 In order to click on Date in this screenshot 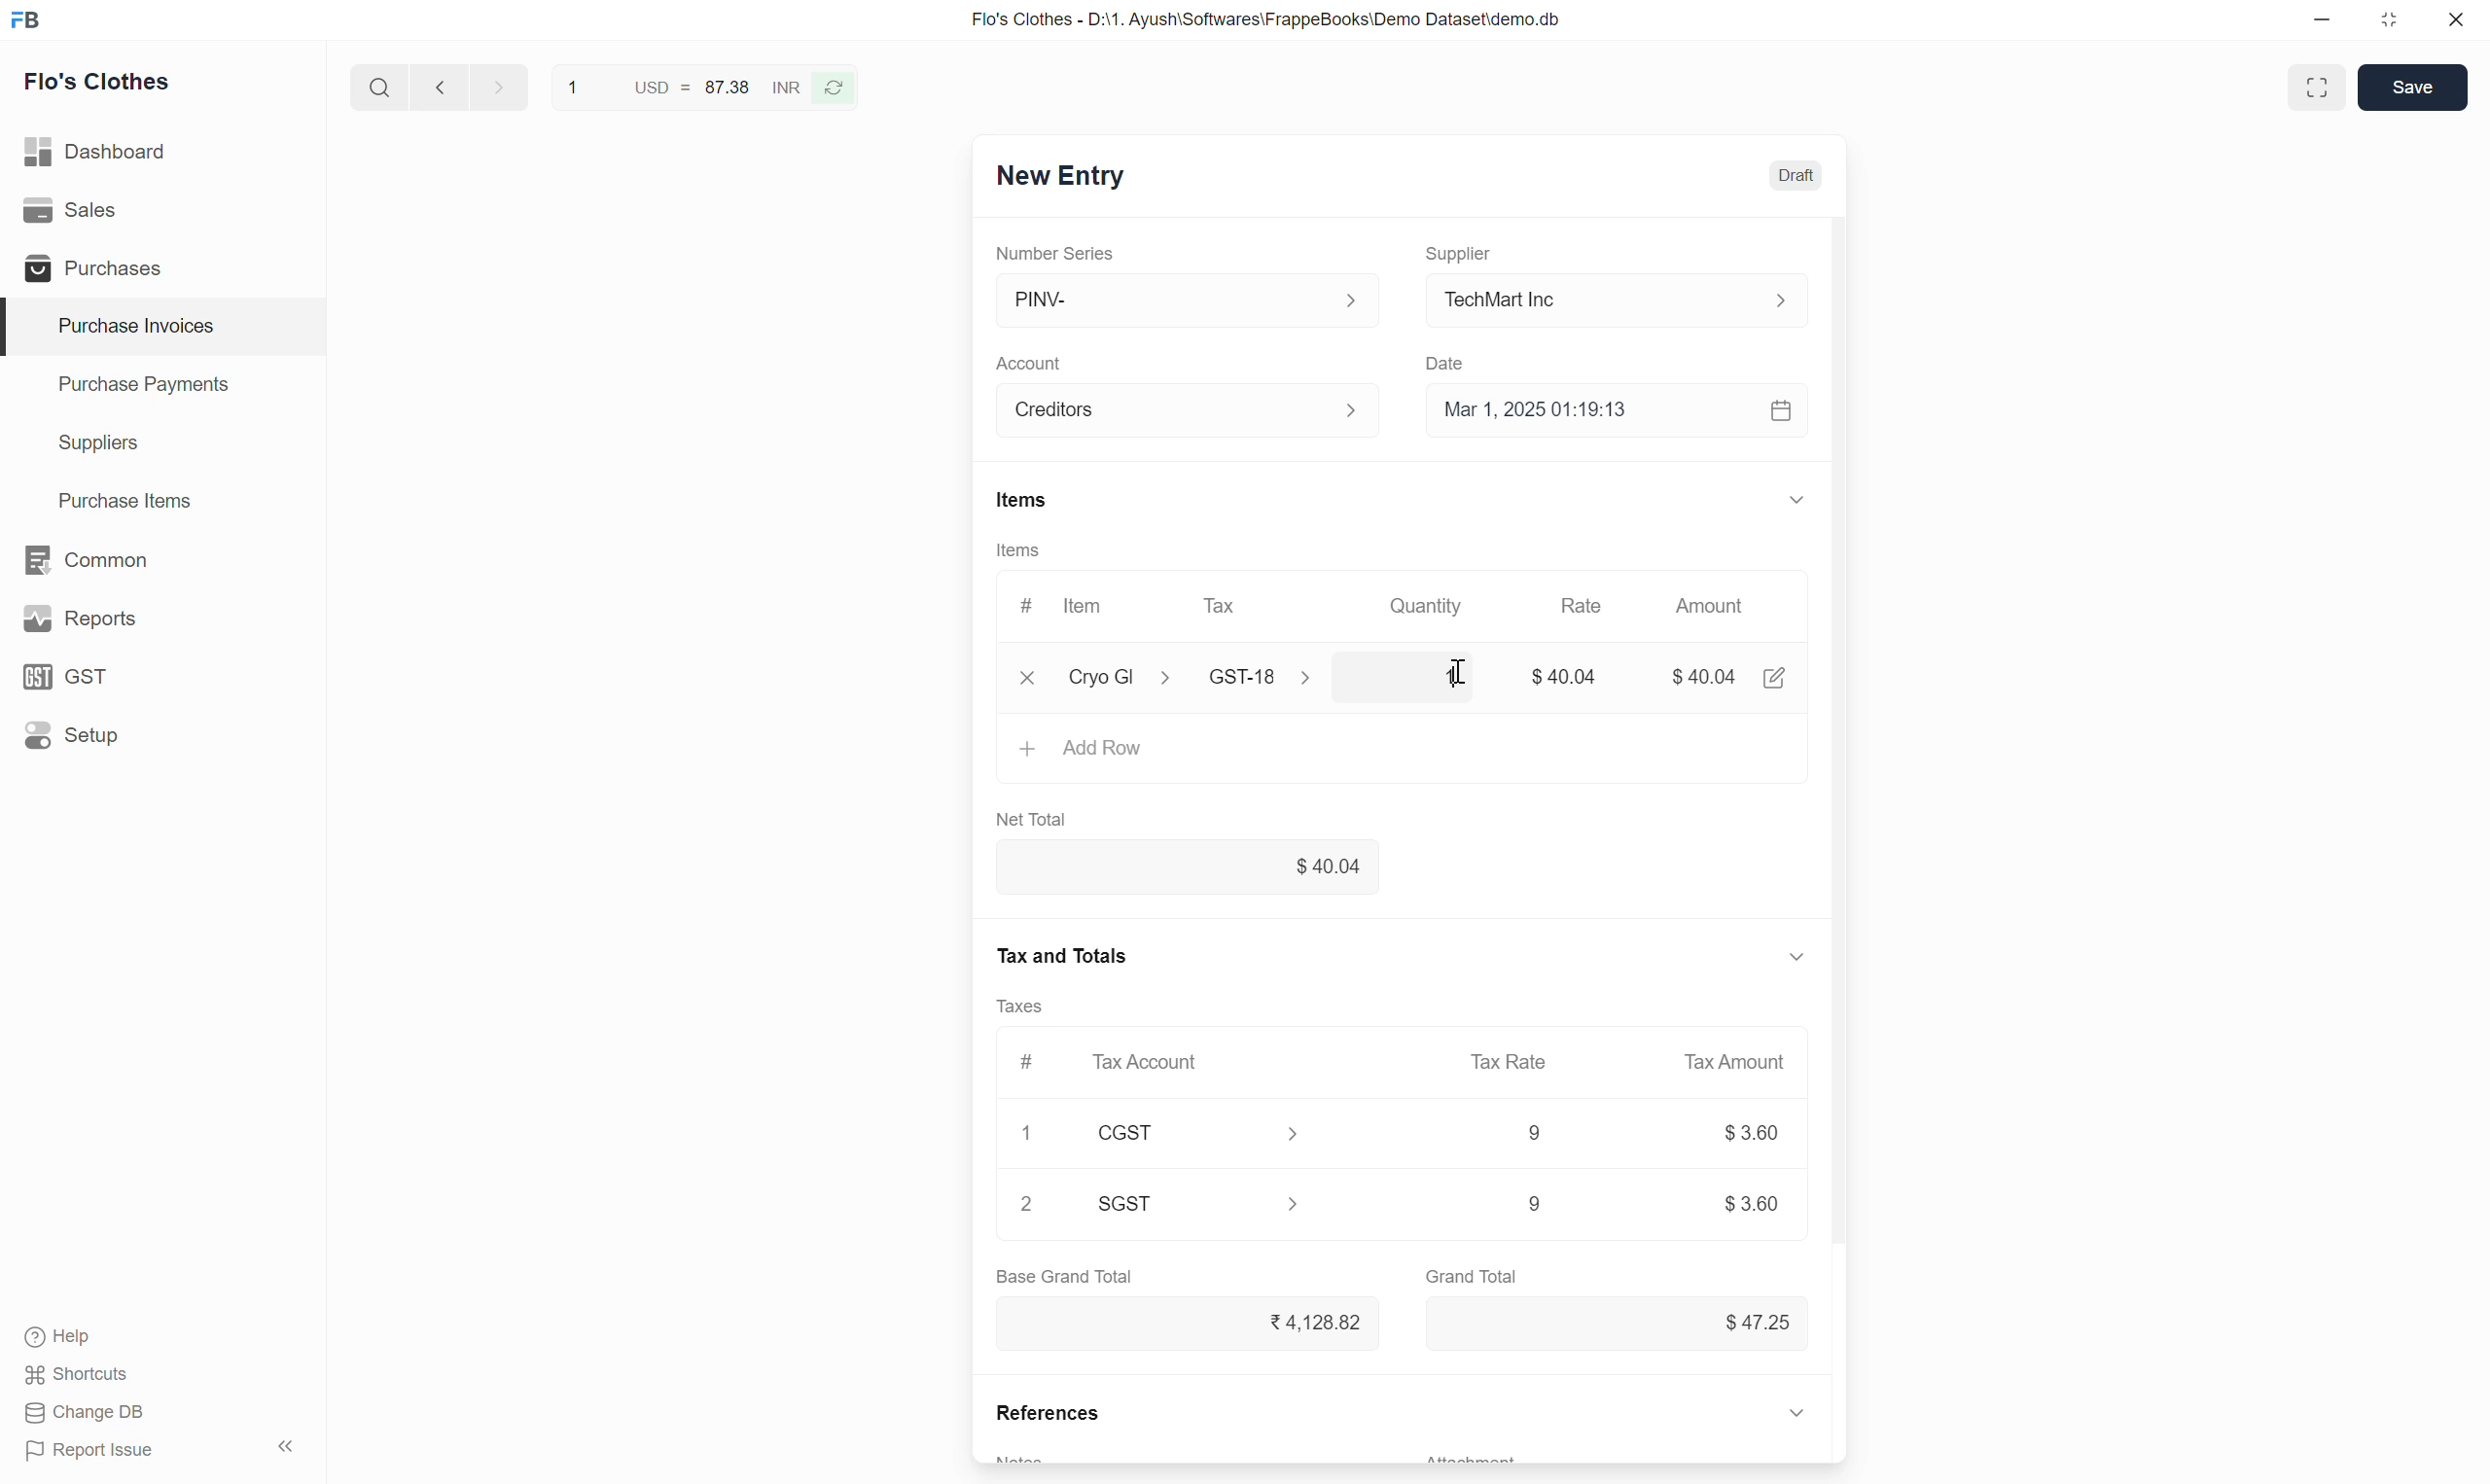, I will do `click(1455, 358)`.